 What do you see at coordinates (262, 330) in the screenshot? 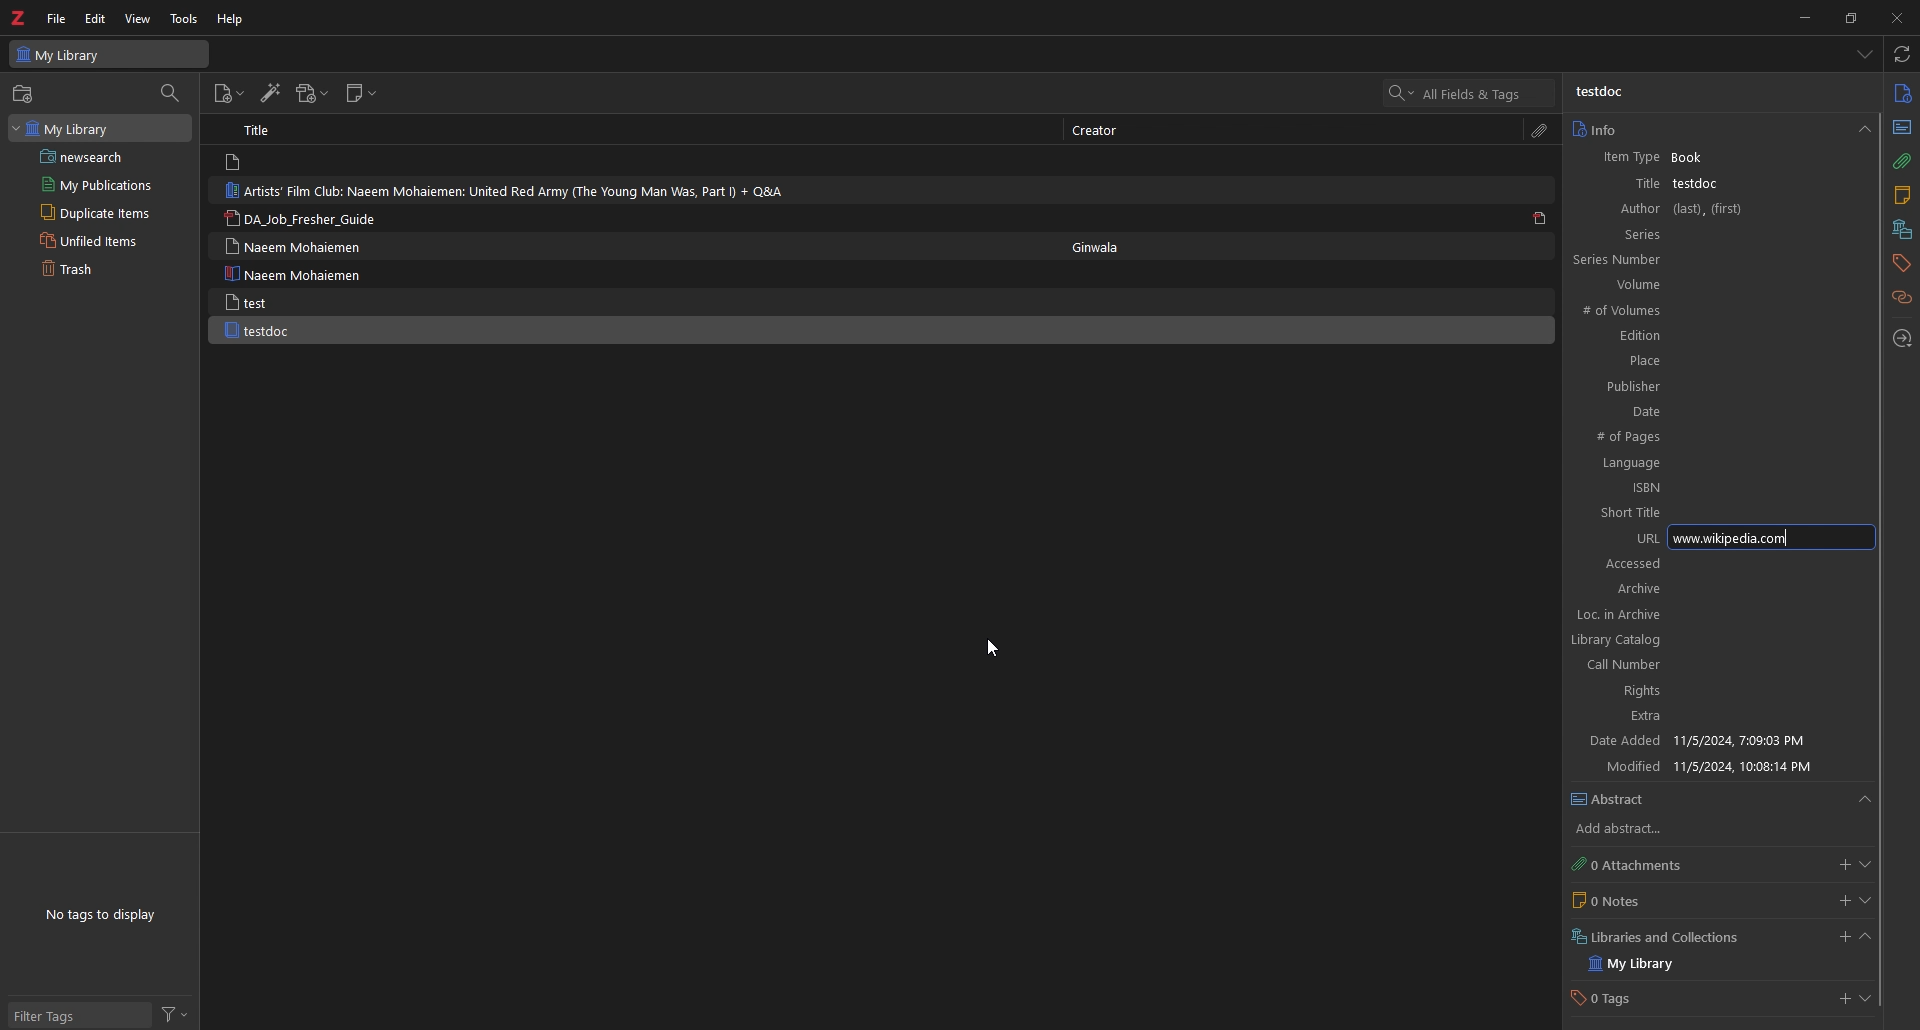
I see `testdoc` at bounding box center [262, 330].